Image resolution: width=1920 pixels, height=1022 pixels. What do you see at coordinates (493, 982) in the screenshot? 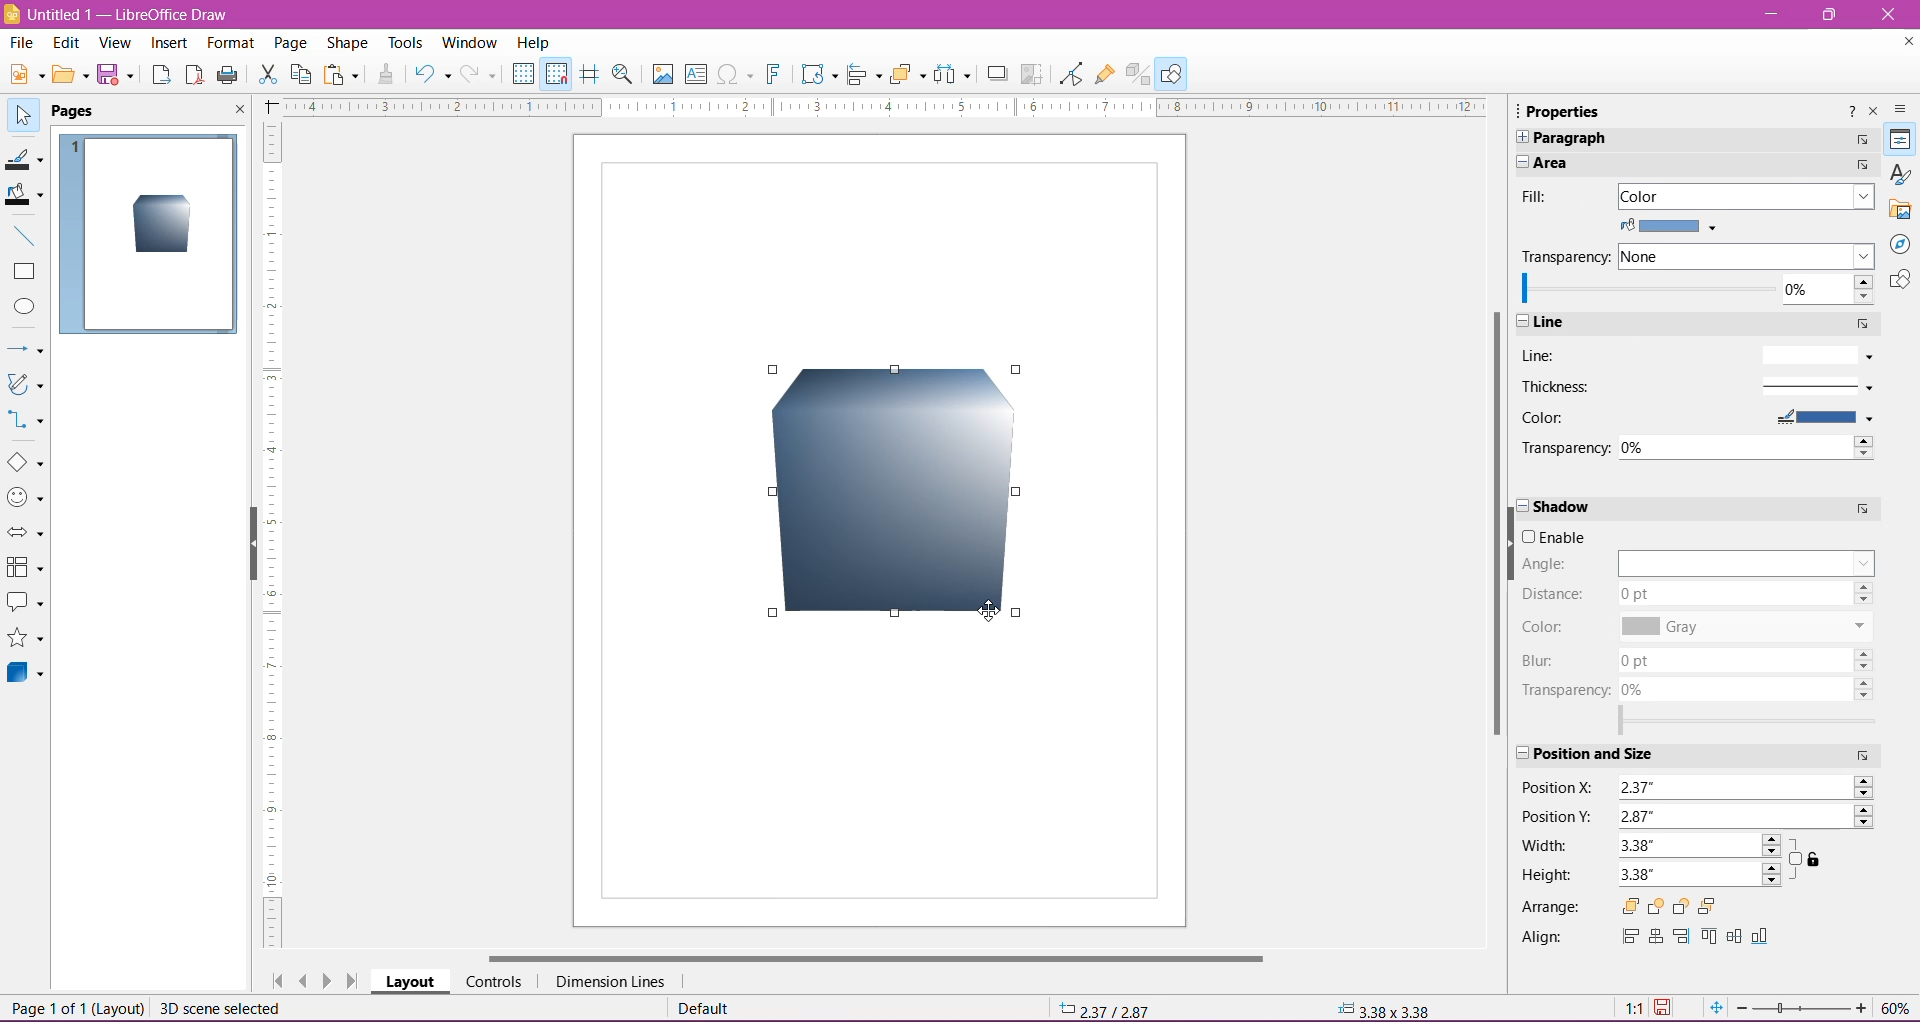
I see `Controls` at bounding box center [493, 982].